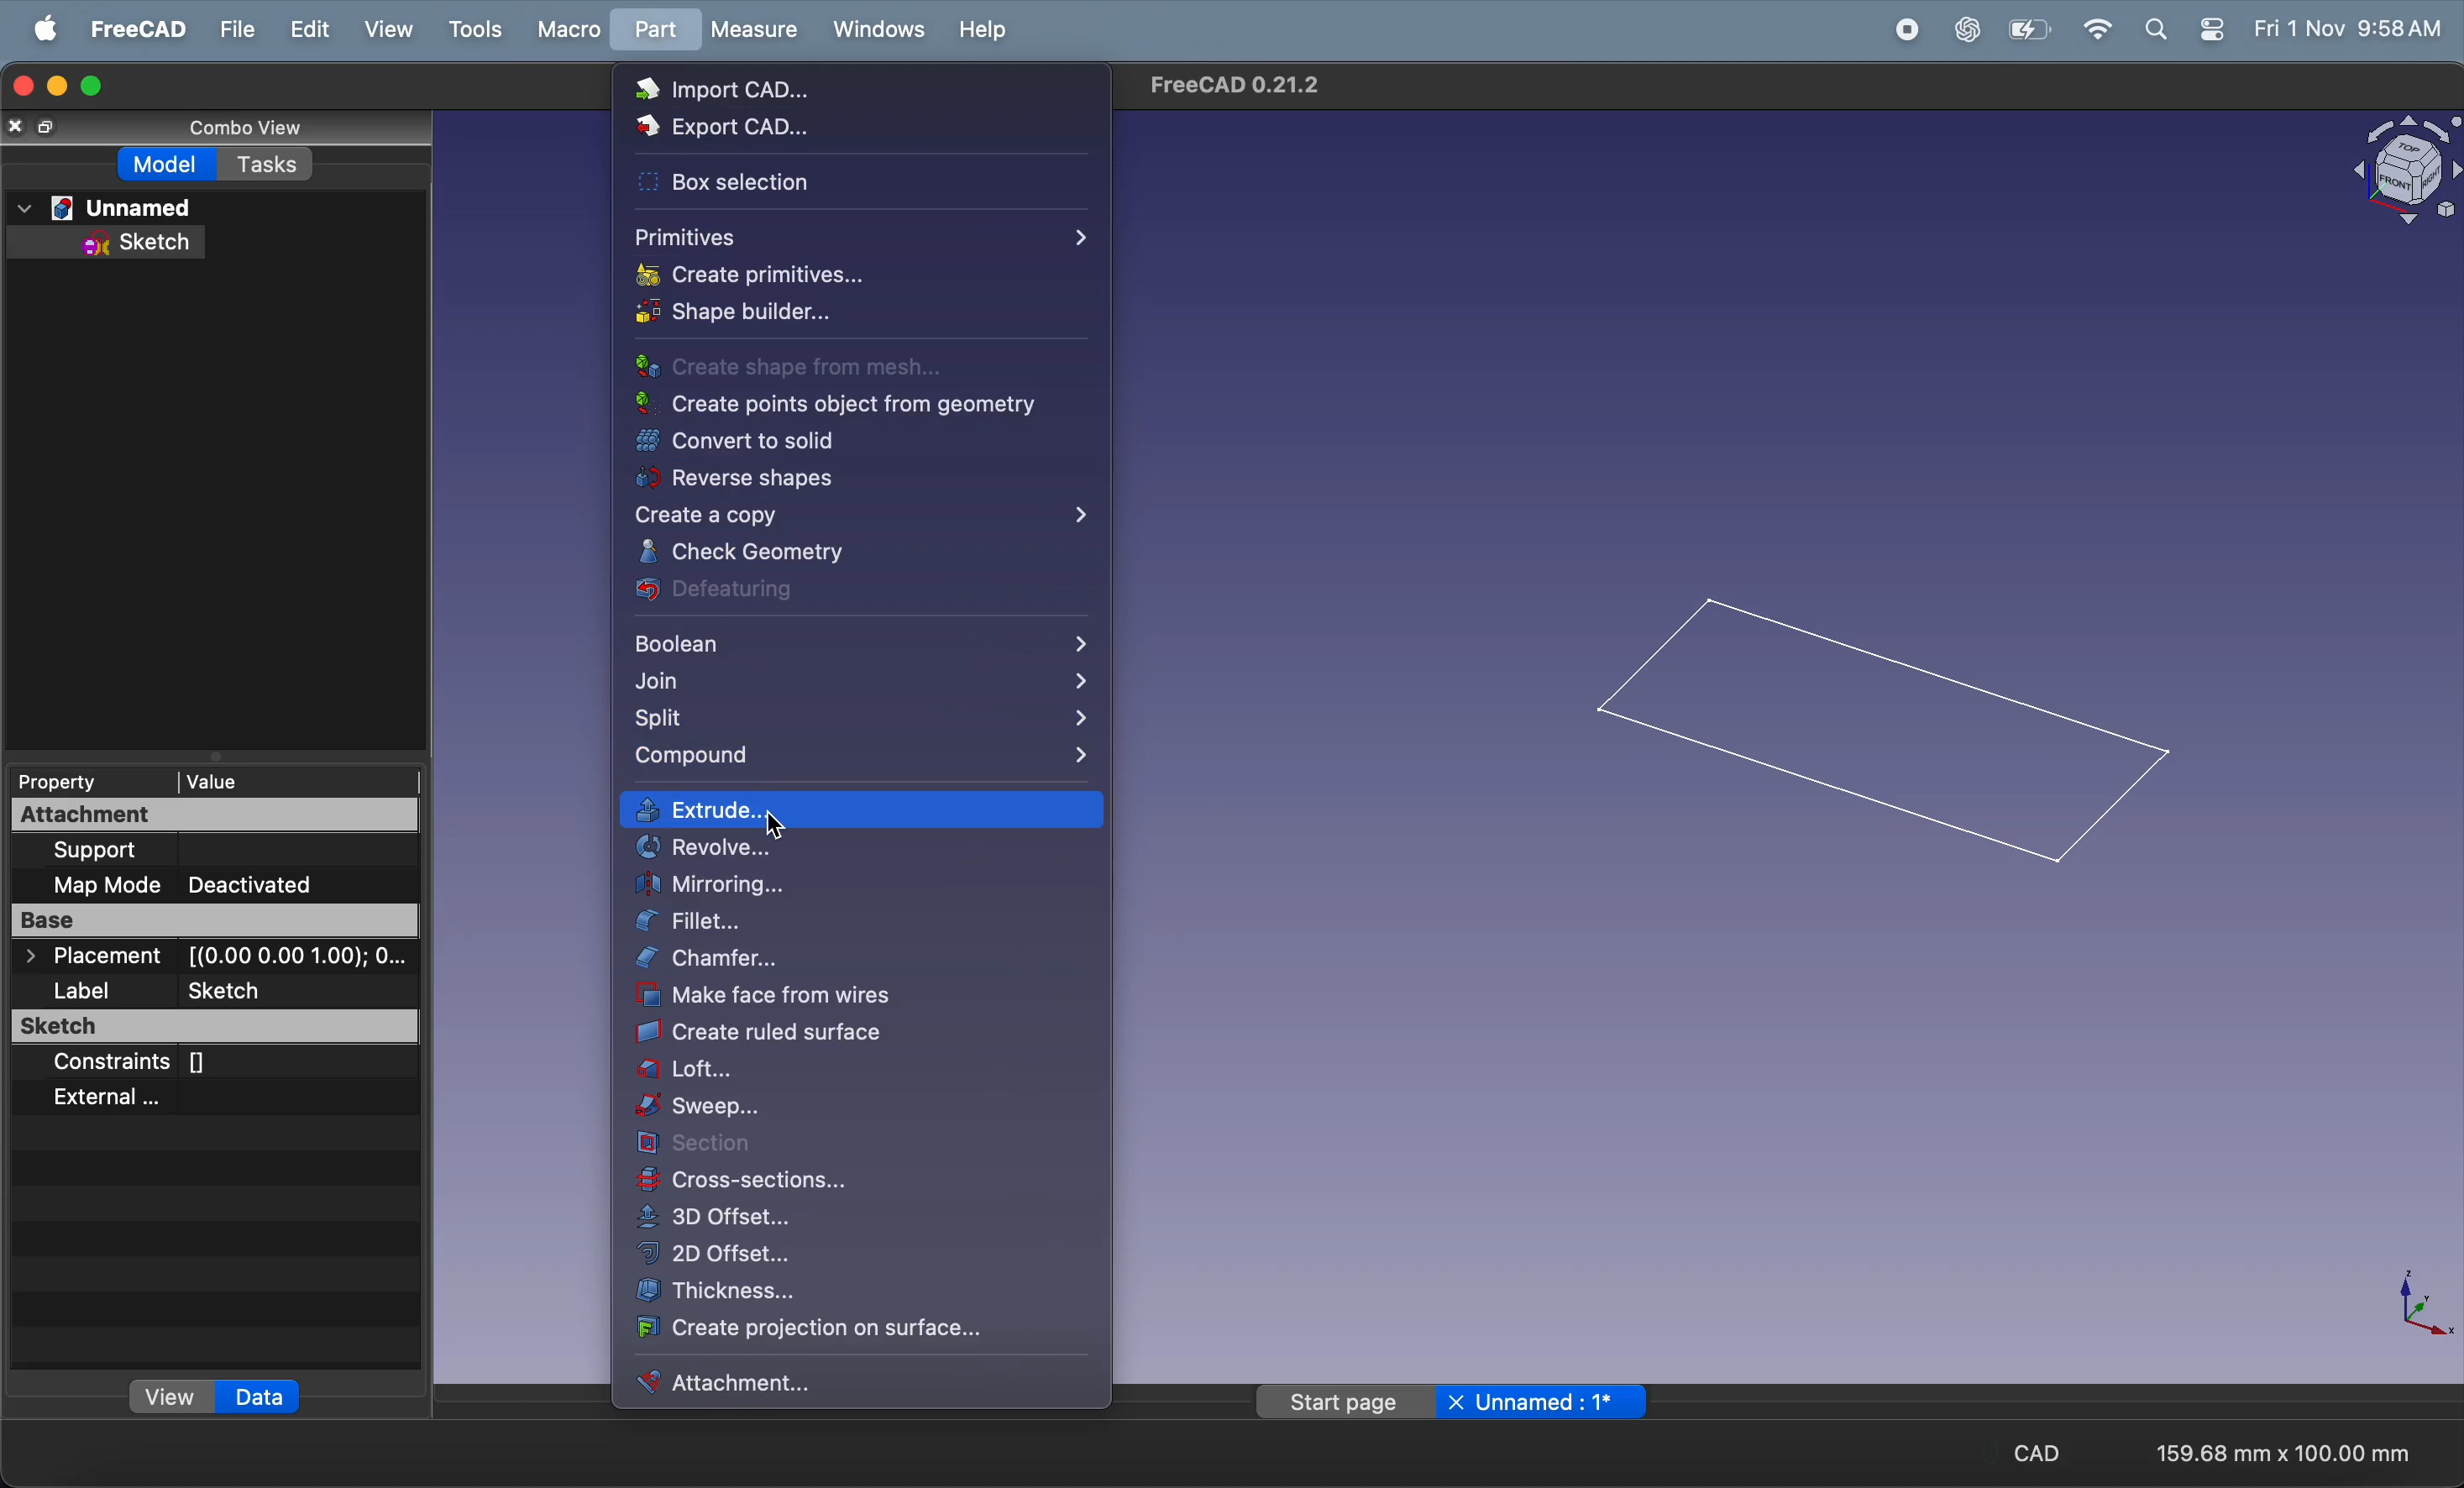  I want to click on extrude, so click(868, 809).